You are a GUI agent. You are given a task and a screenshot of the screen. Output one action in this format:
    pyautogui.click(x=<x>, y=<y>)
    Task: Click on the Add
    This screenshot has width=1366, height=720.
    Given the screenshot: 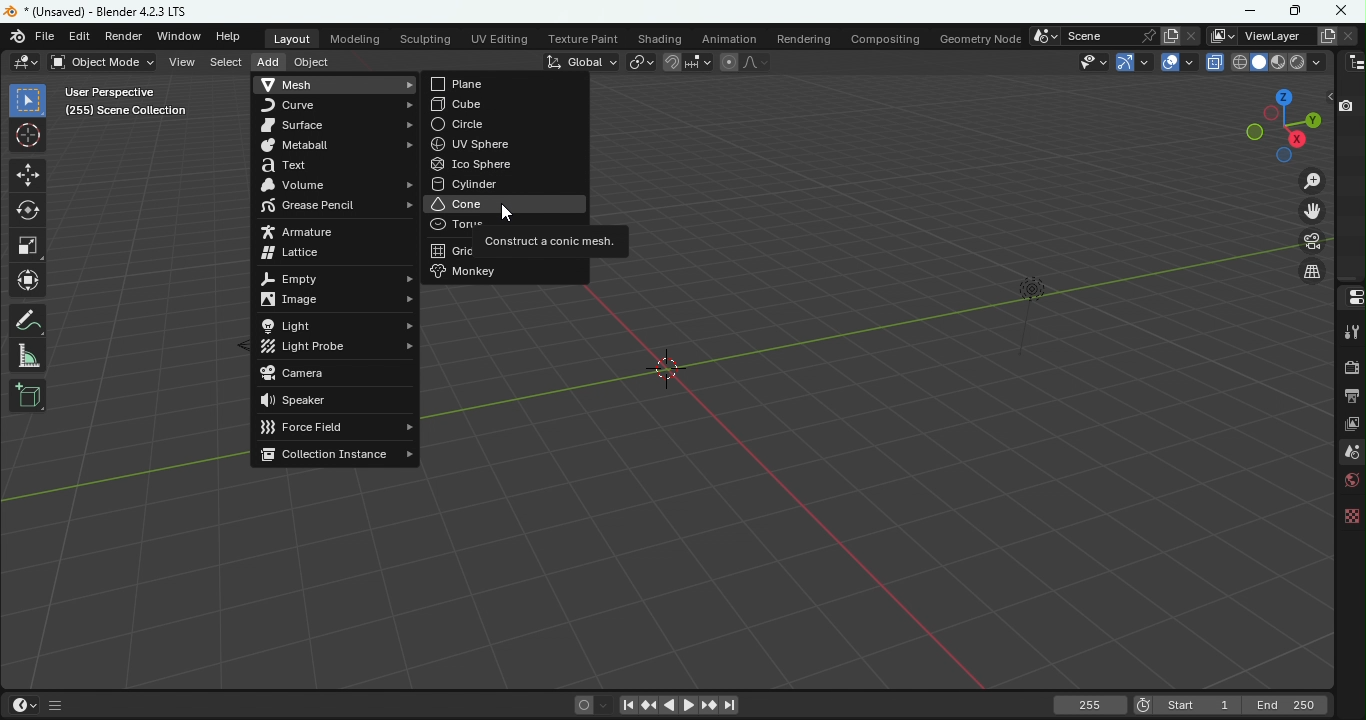 What is the action you would take?
    pyautogui.click(x=266, y=60)
    